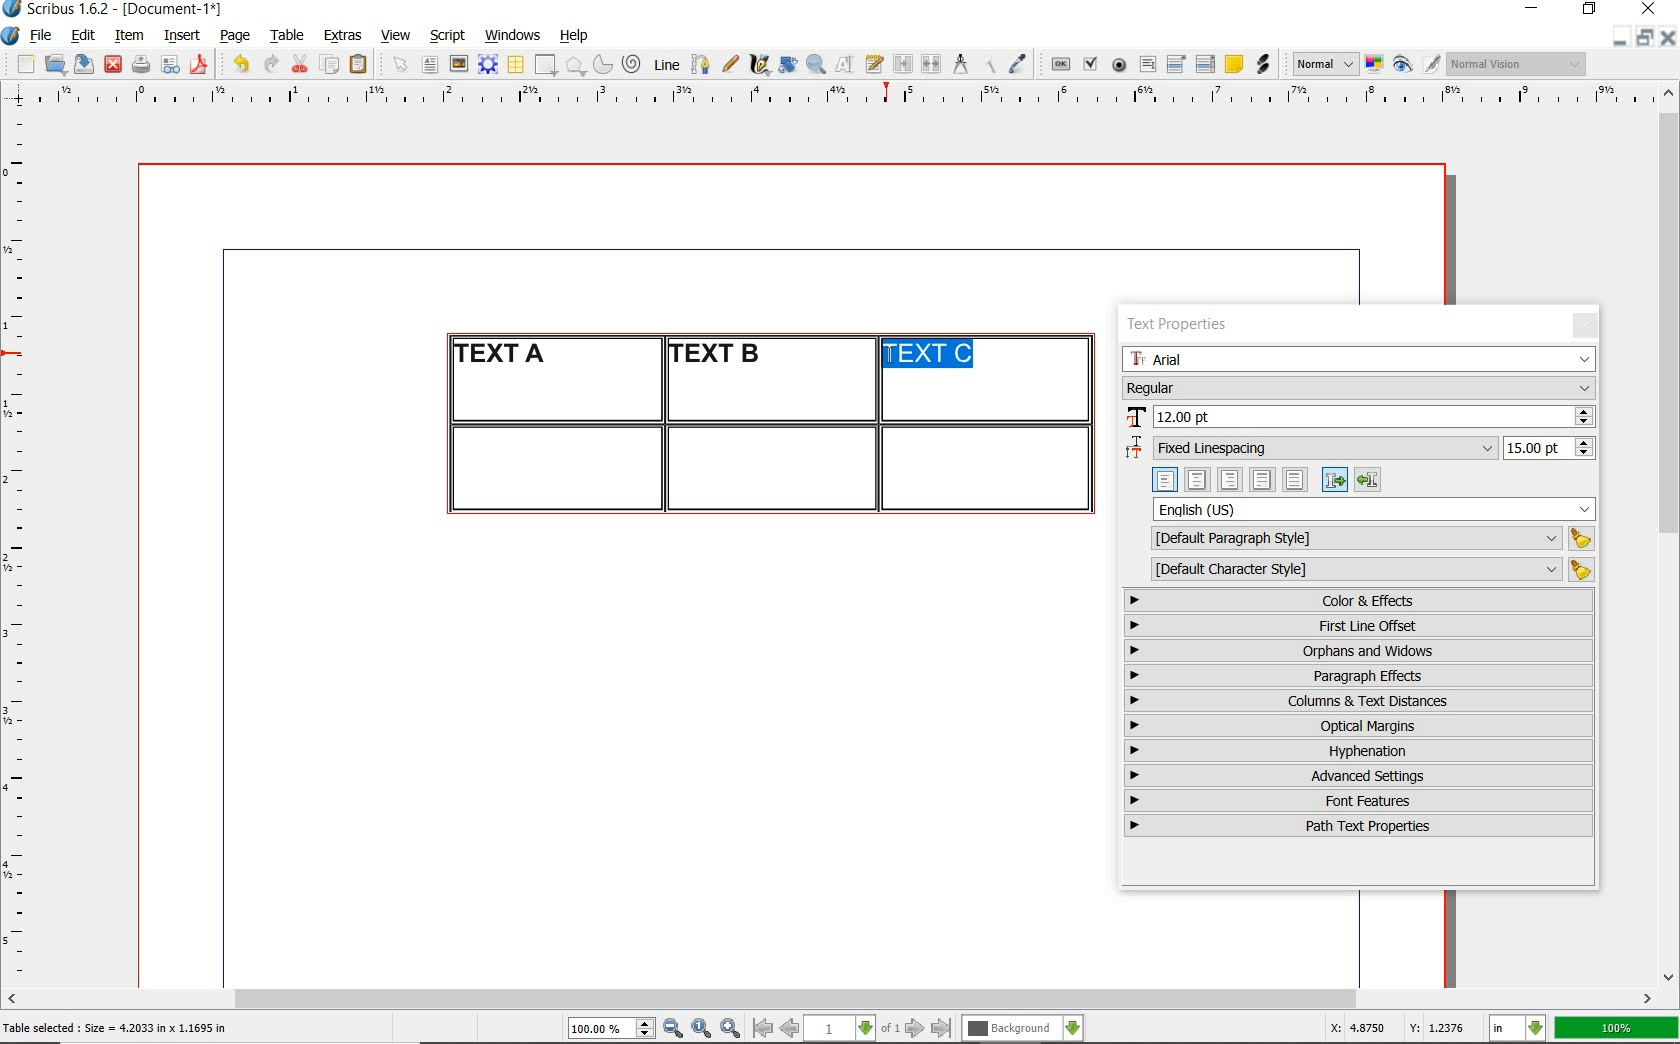 The image size is (1680, 1044). Describe the element at coordinates (1360, 449) in the screenshot. I see `fixed linespacing` at that location.